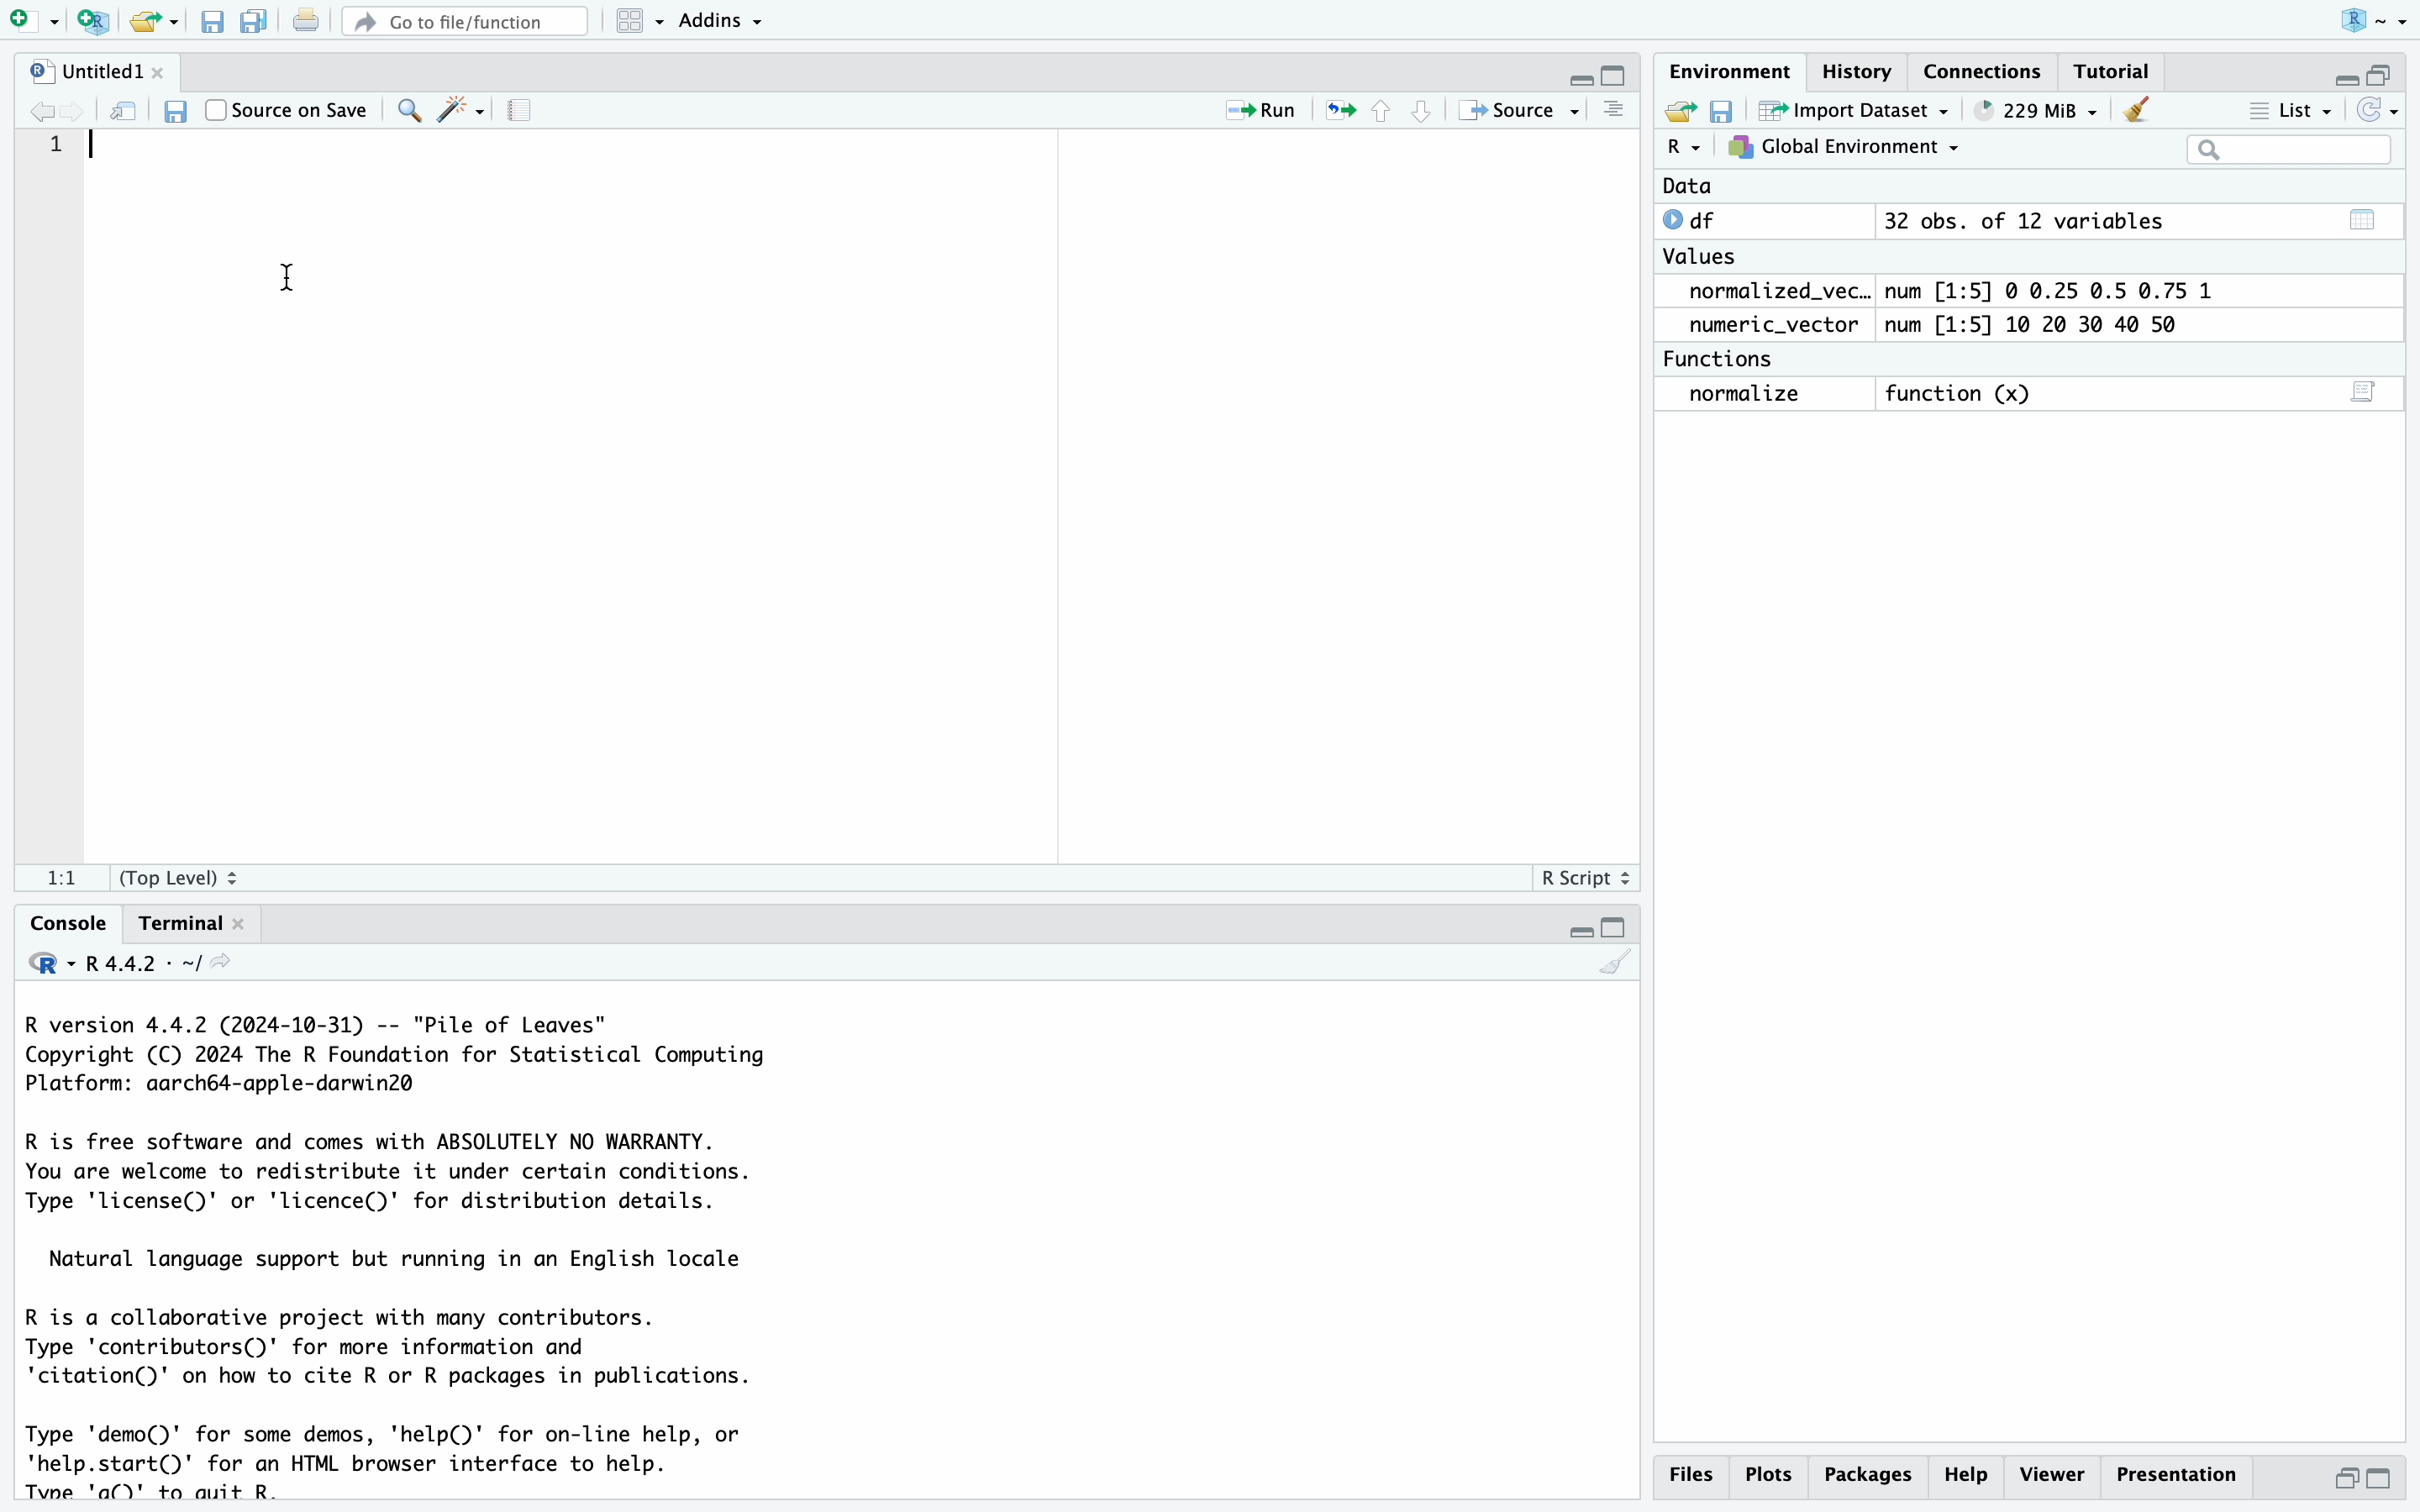 This screenshot has height=1512, width=2420. I want to click on open file, so click(1683, 112).